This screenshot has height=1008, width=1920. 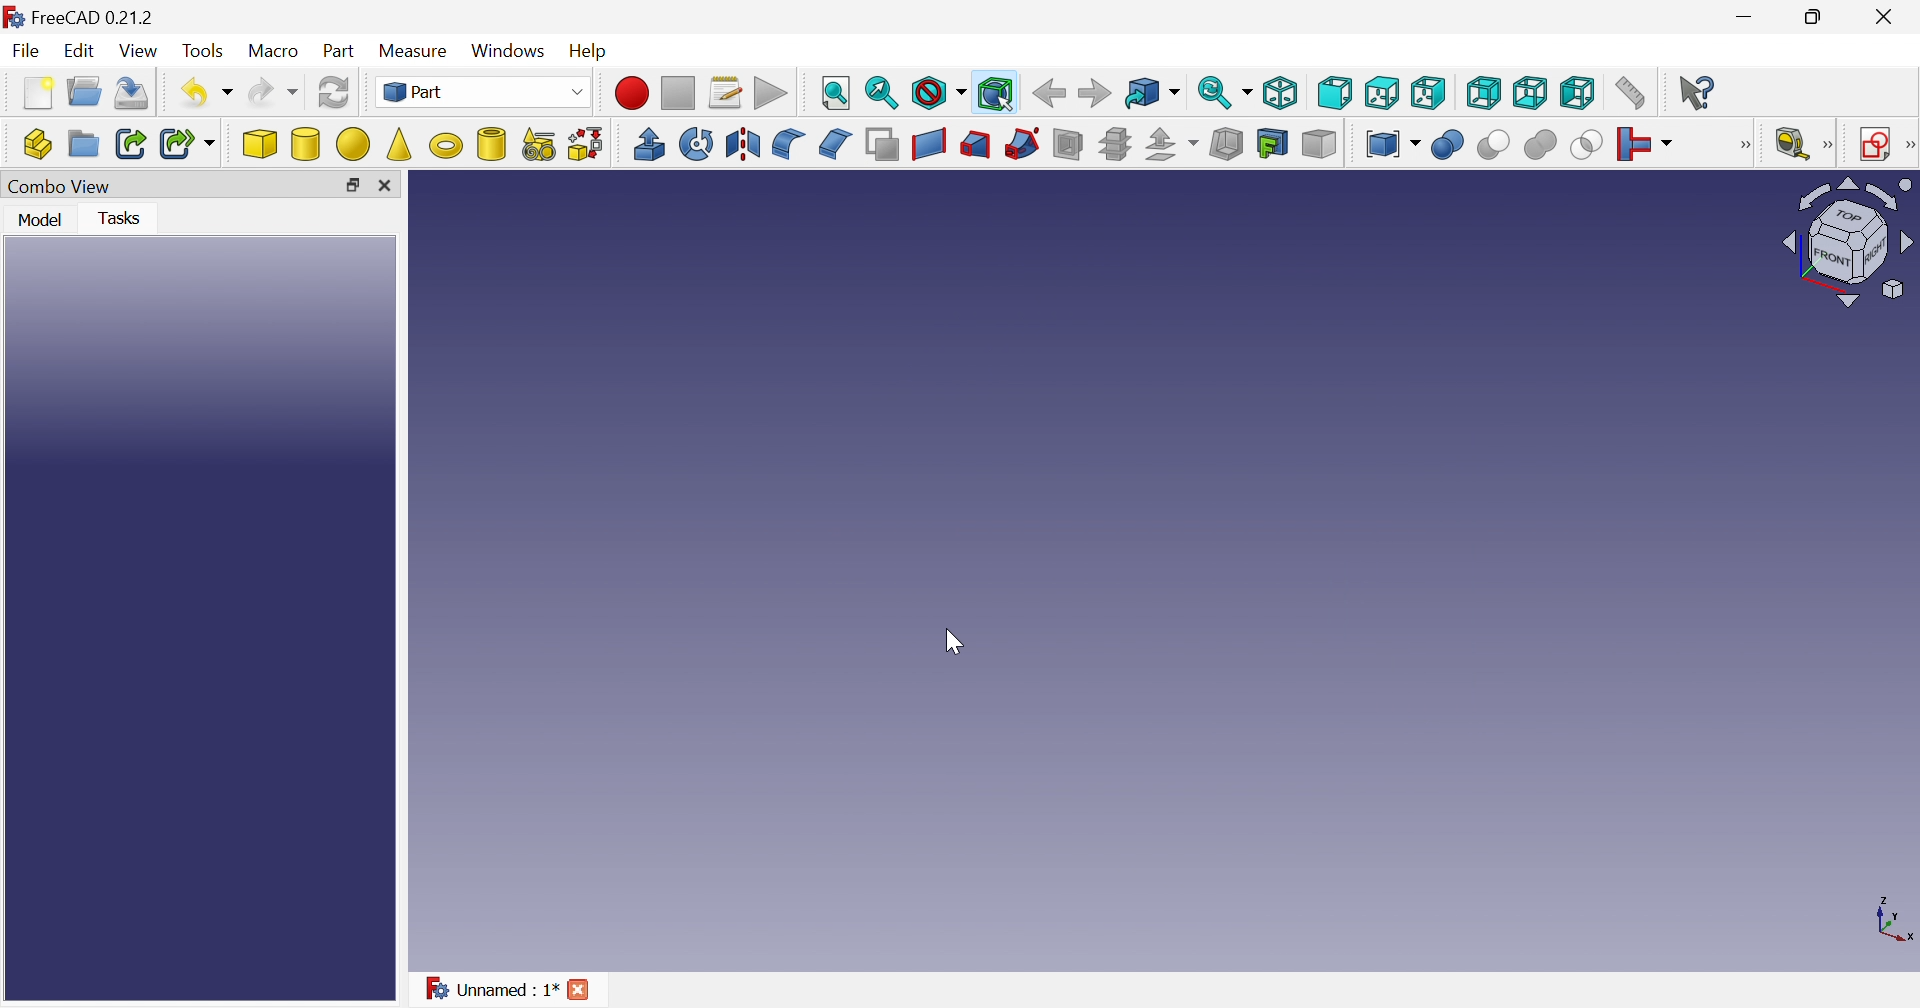 What do you see at coordinates (1749, 17) in the screenshot?
I see `Minimize` at bounding box center [1749, 17].